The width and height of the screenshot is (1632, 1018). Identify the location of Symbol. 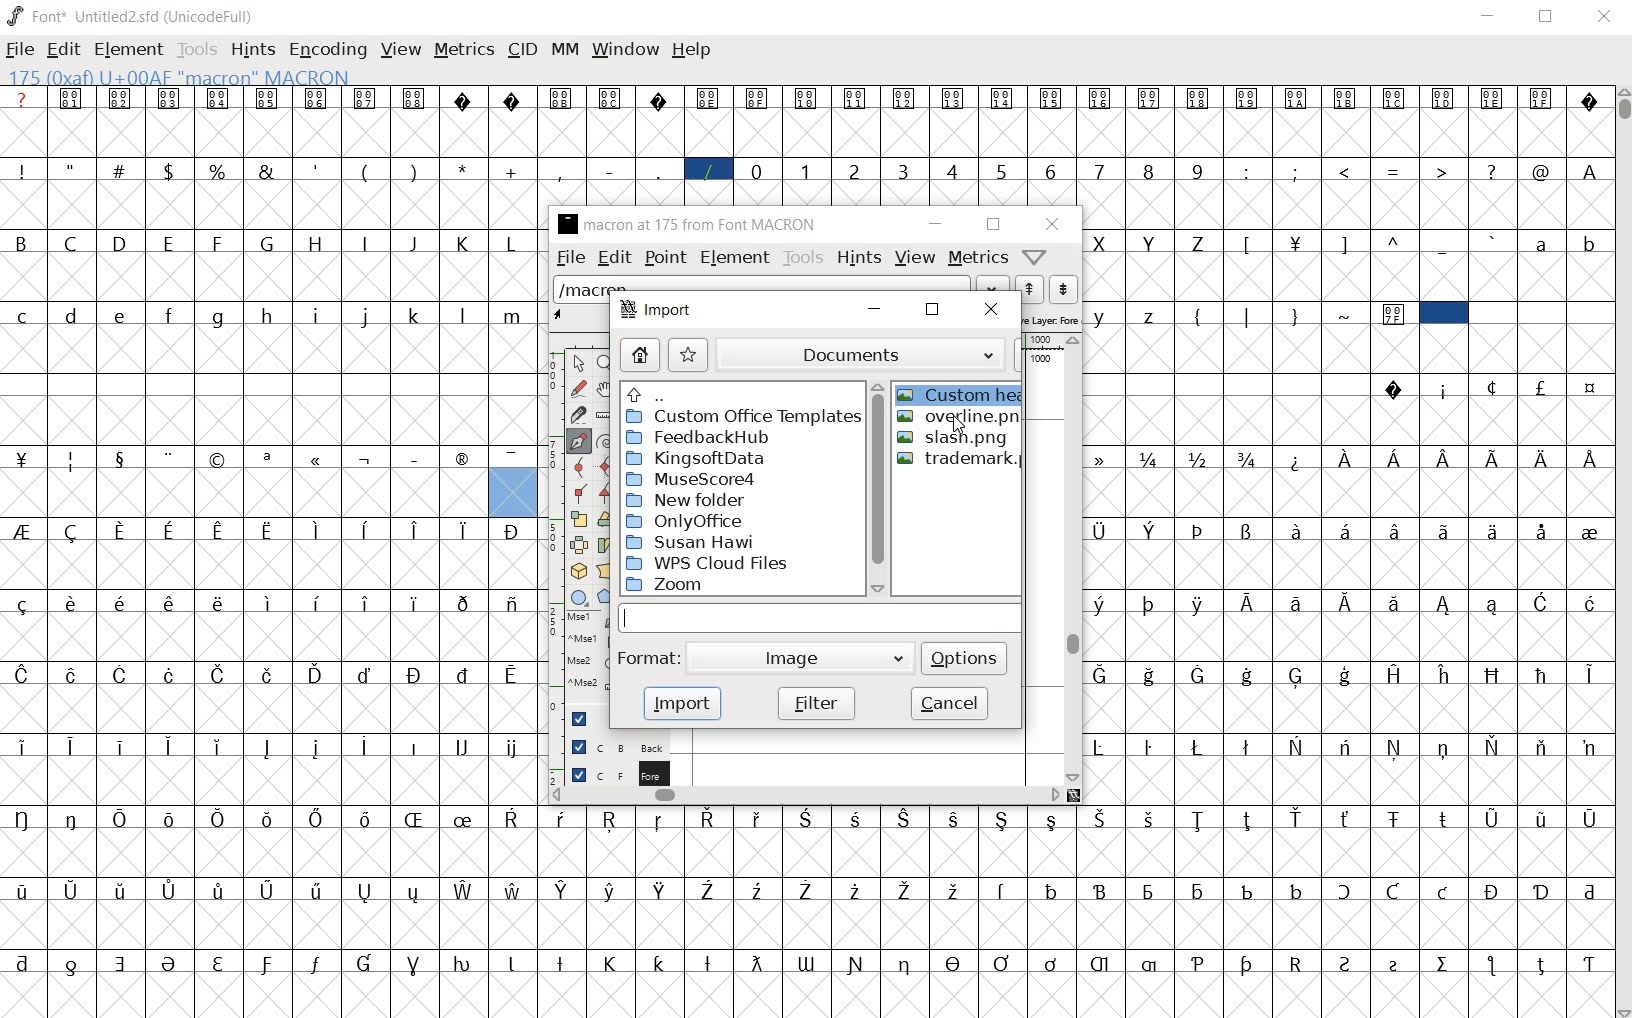
(1099, 529).